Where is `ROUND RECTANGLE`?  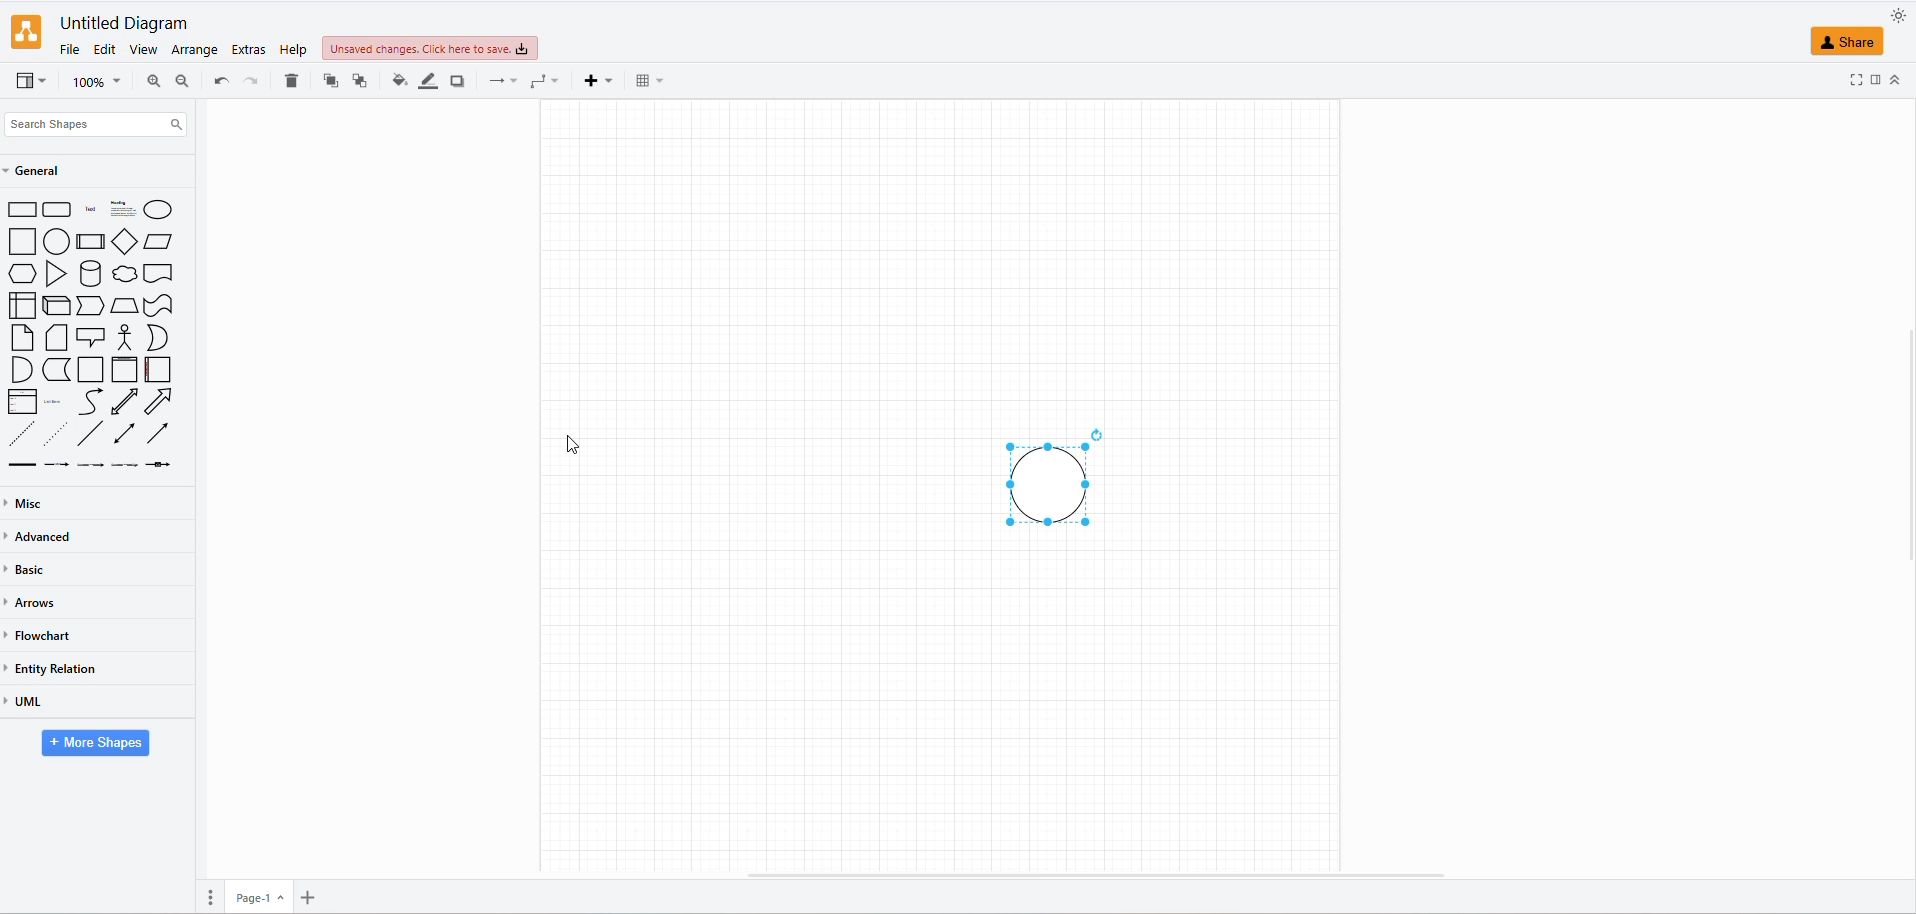 ROUND RECTANGLE is located at coordinates (55, 207).